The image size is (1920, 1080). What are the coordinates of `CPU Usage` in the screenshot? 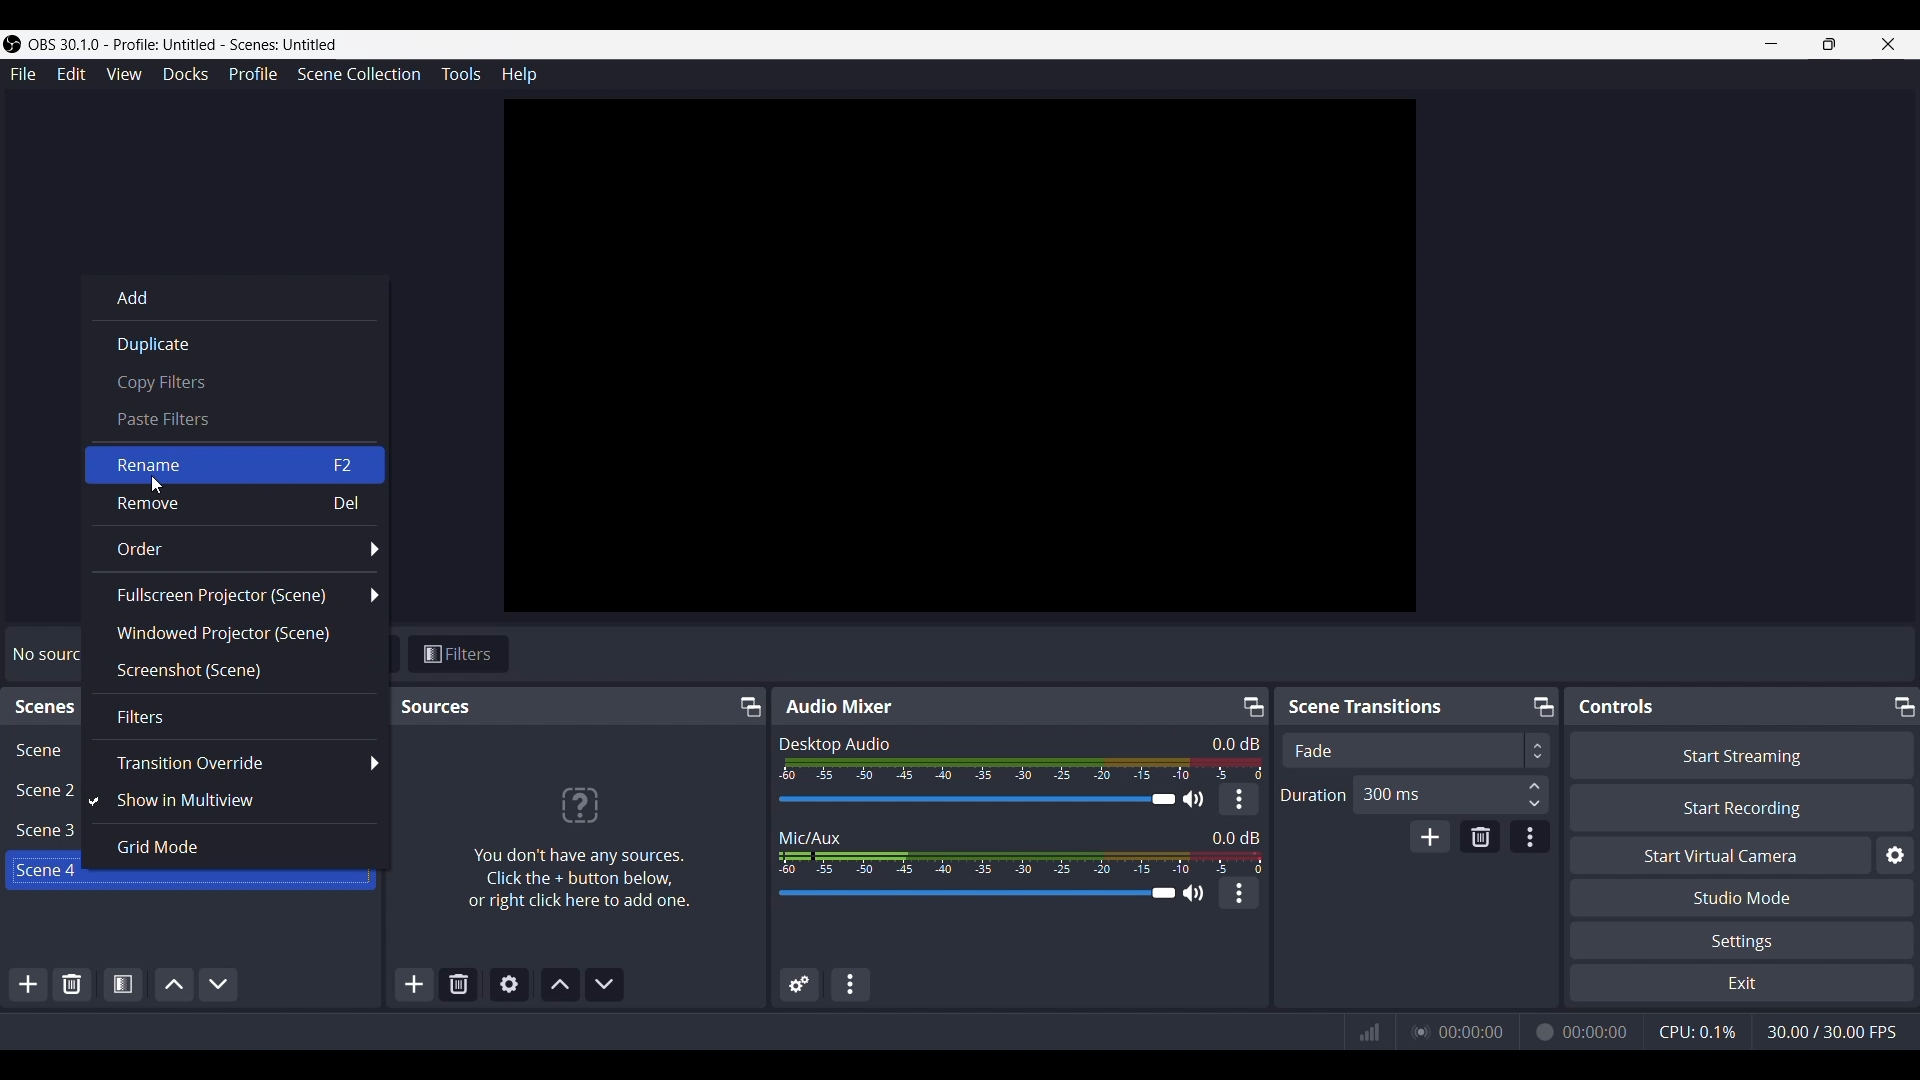 It's located at (1699, 1031).